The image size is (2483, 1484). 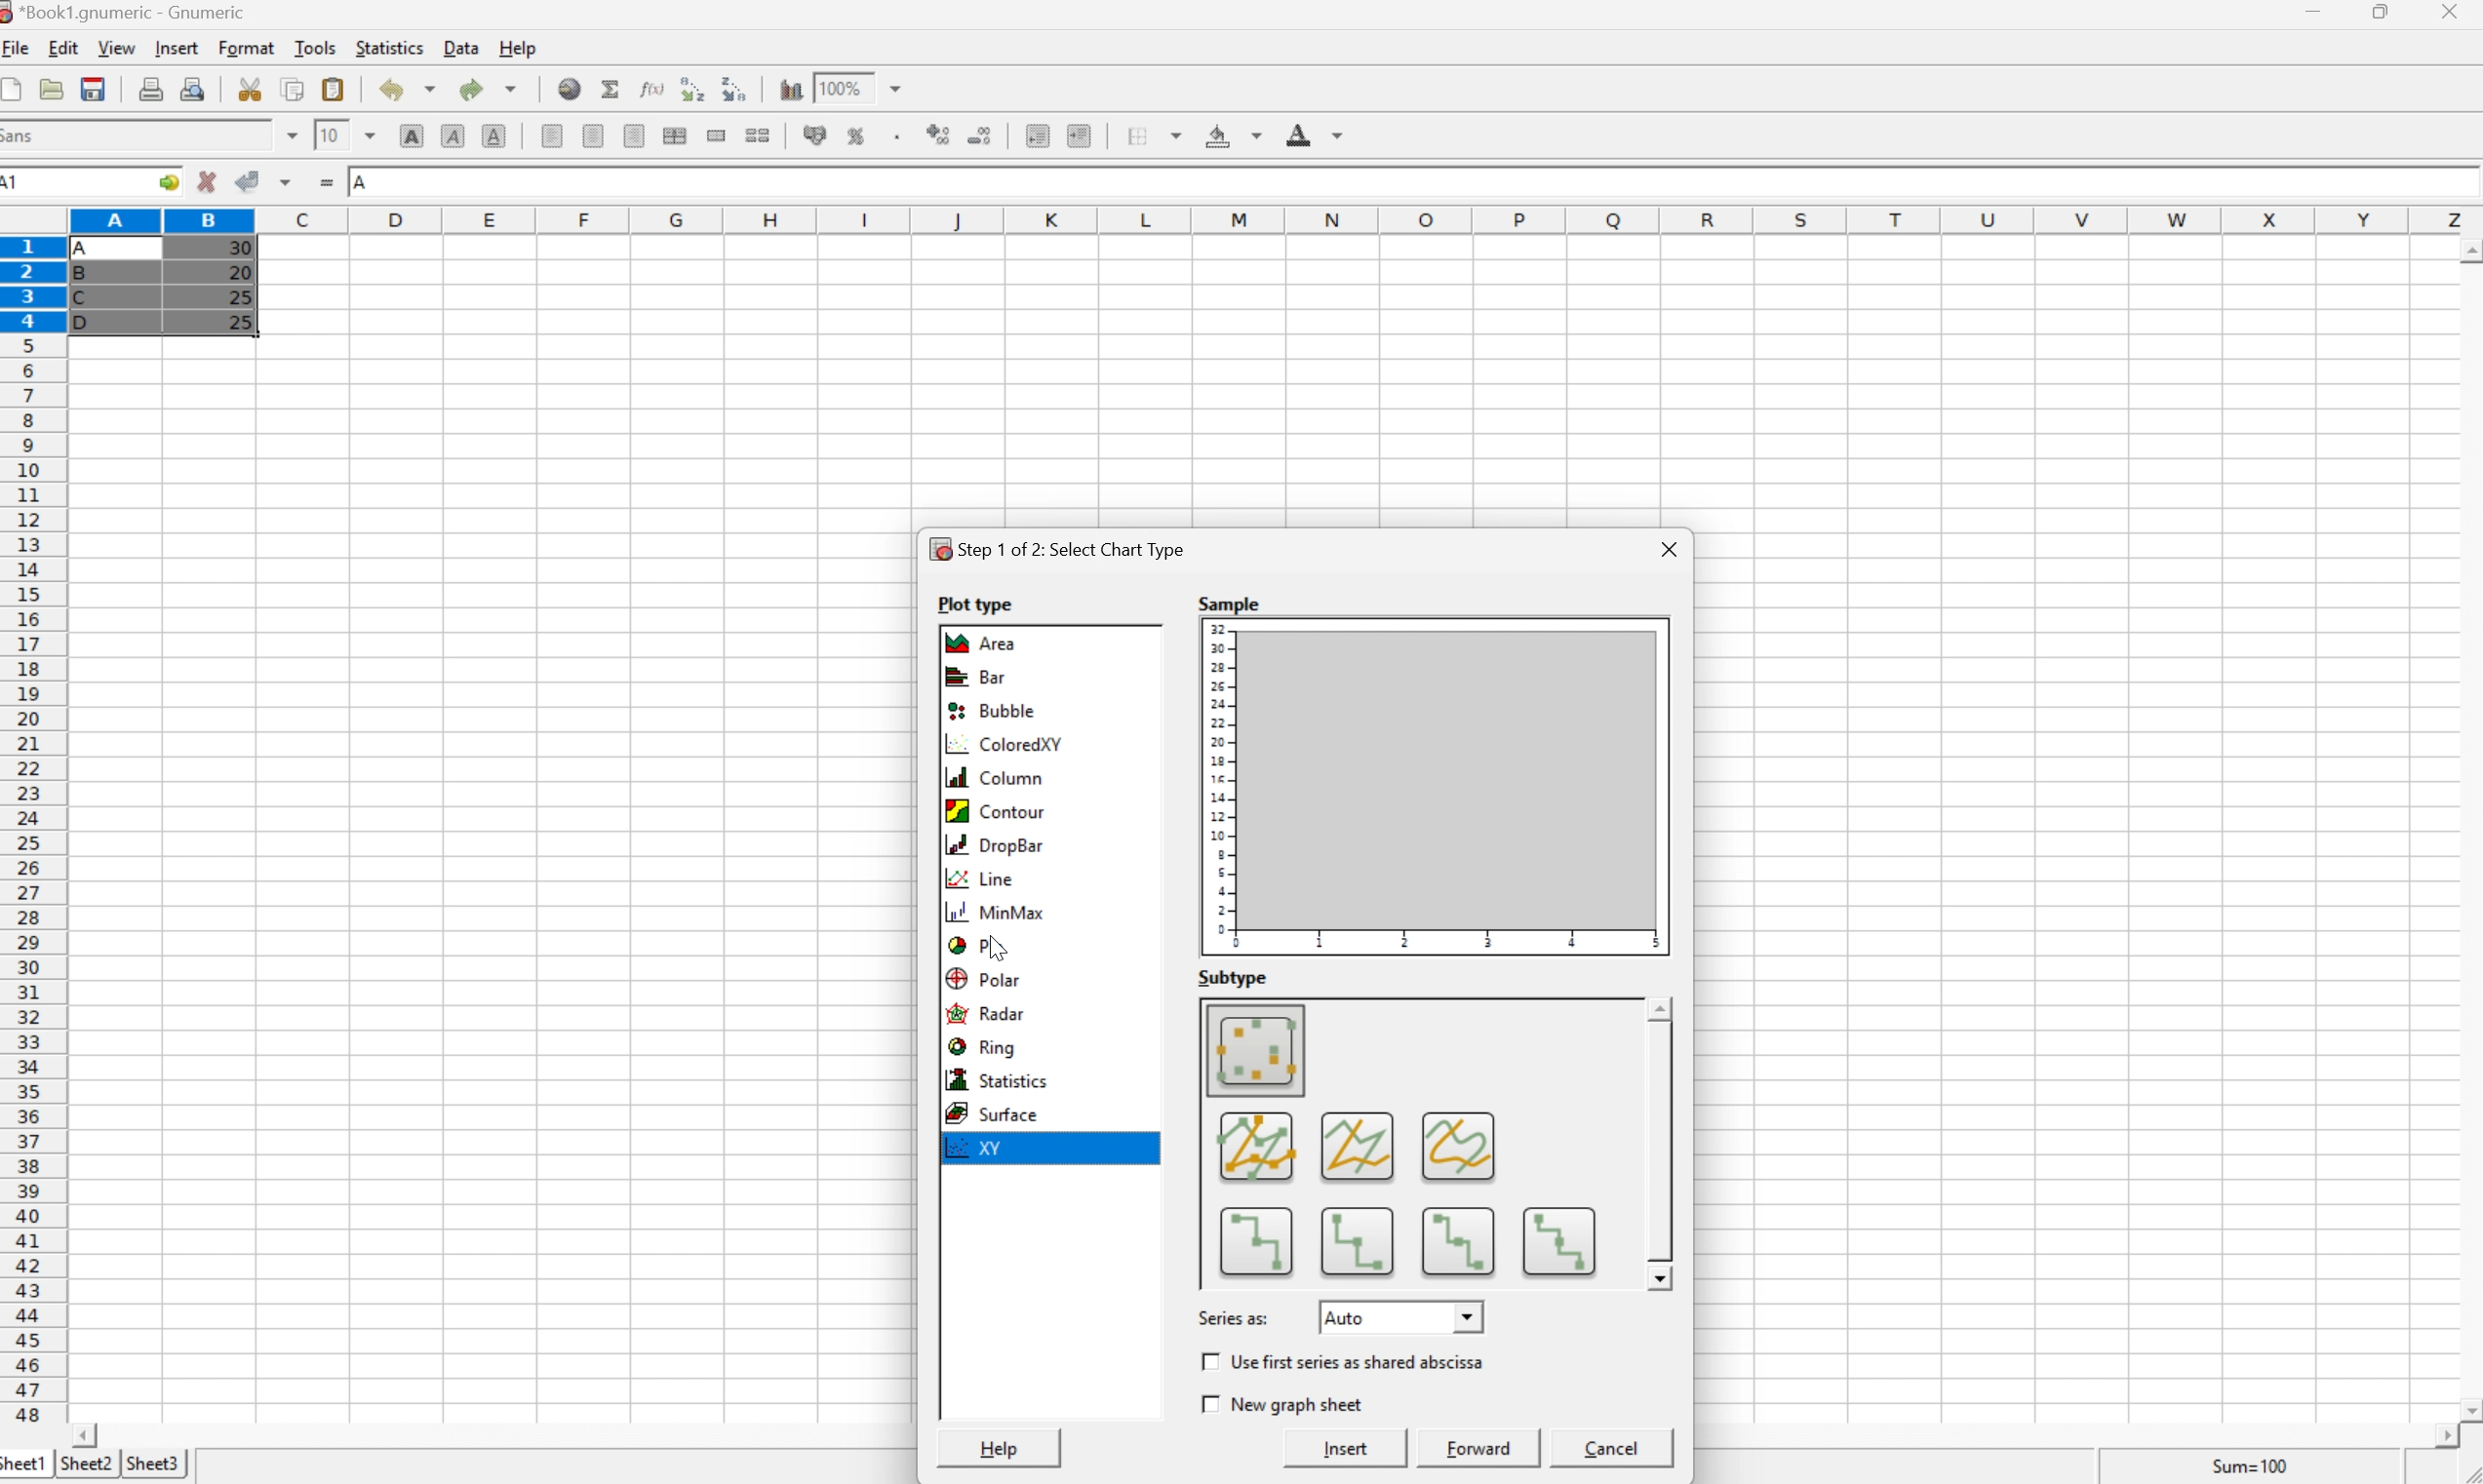 I want to click on Print preview, so click(x=194, y=87).